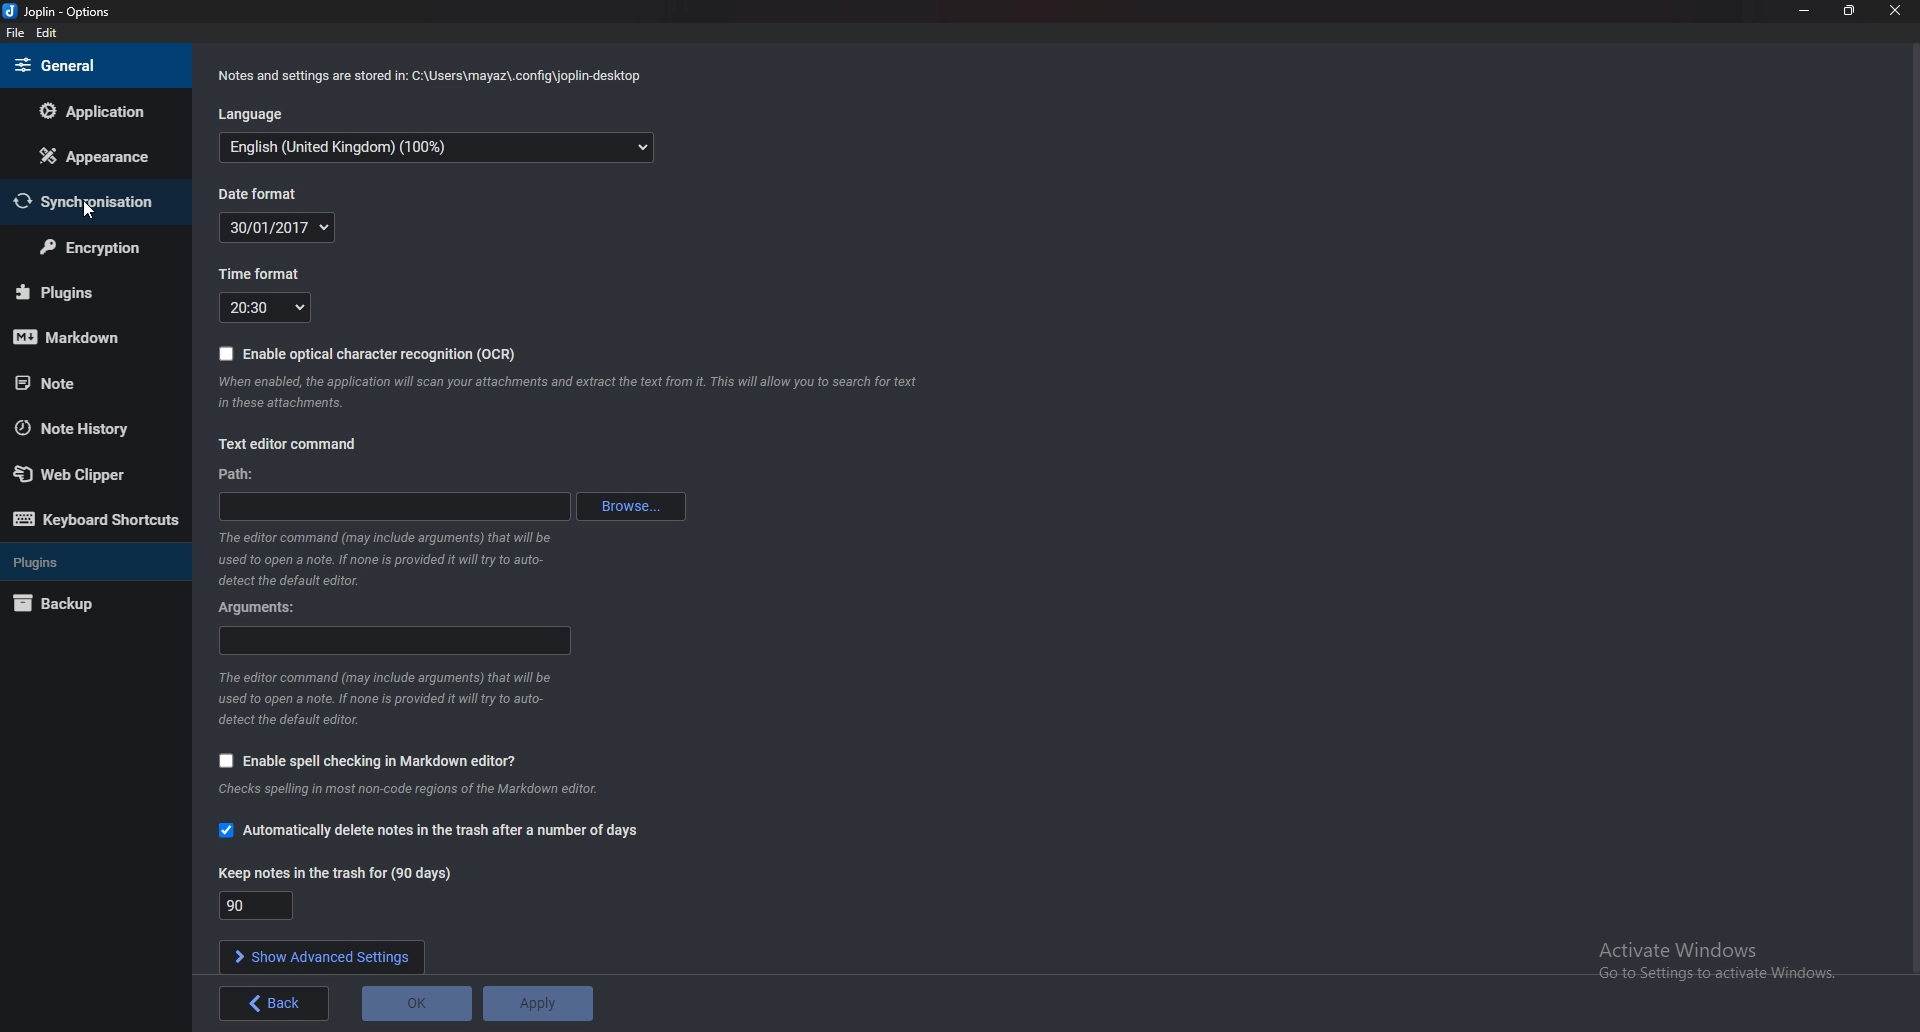 The height and width of the screenshot is (1032, 1920). What do you see at coordinates (368, 352) in the screenshot?
I see `MW Enable optical character recognition (OCR)` at bounding box center [368, 352].